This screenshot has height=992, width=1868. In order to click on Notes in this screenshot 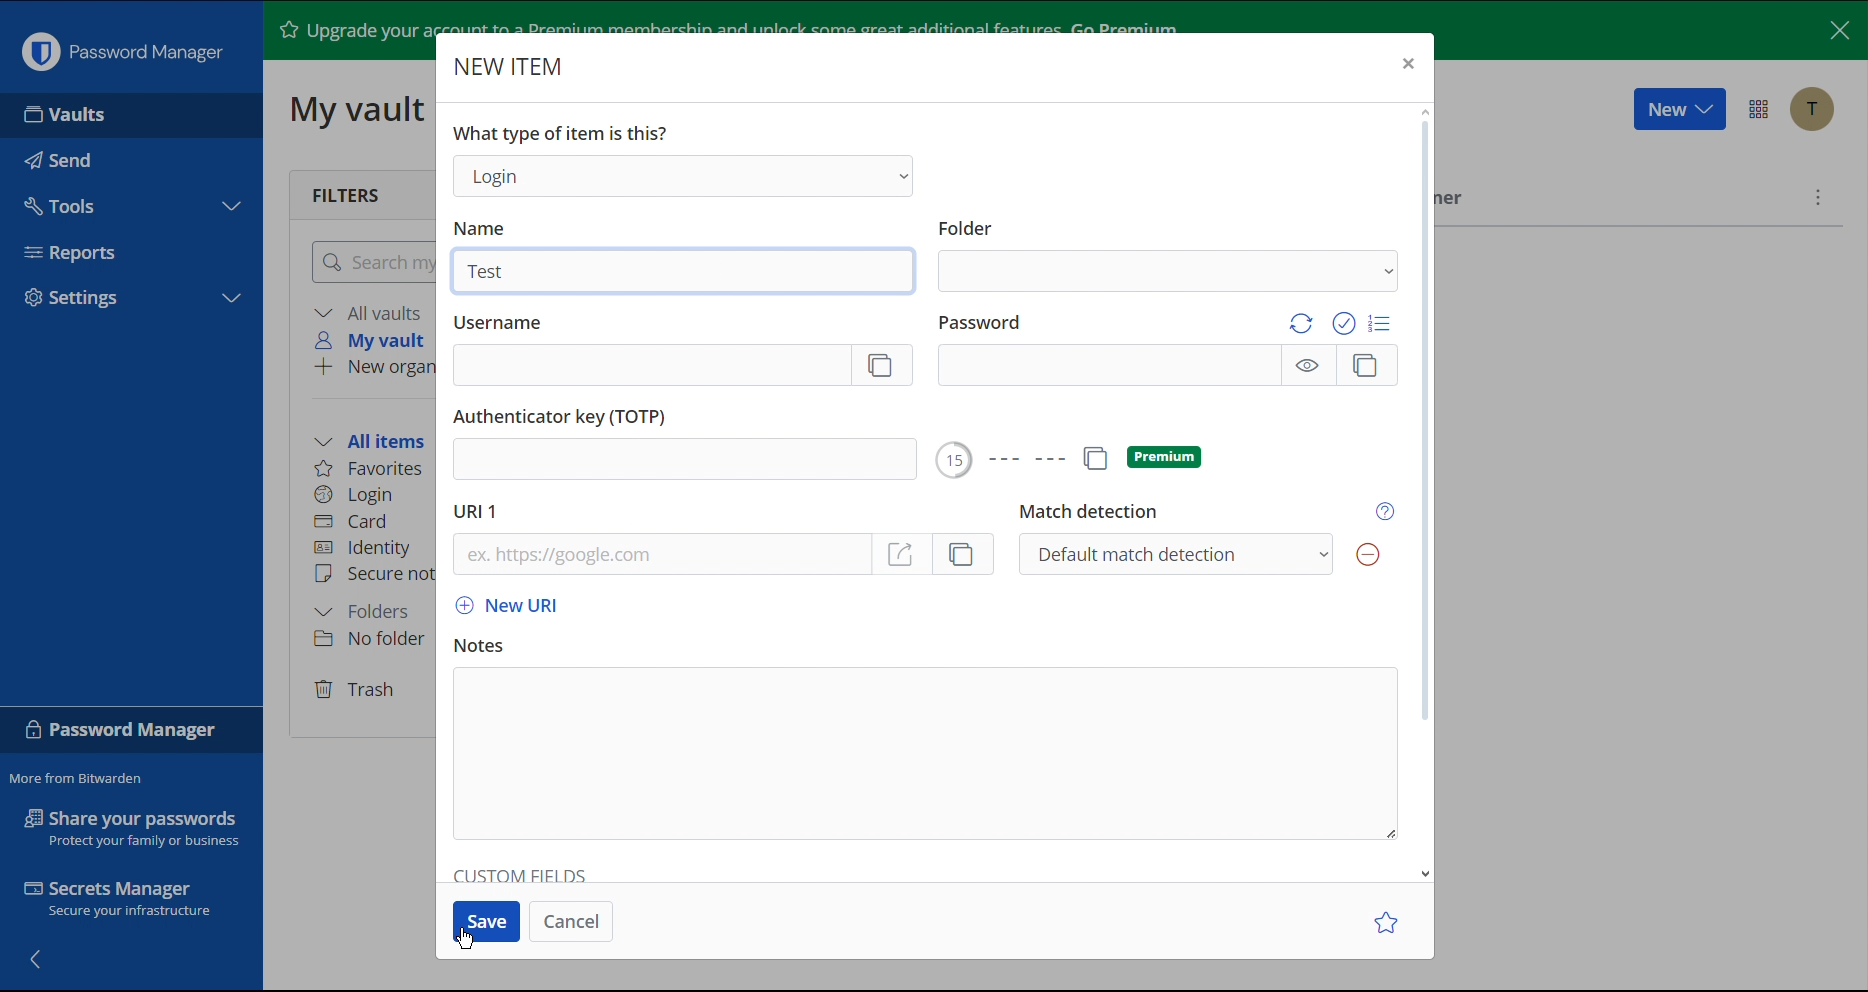, I will do `click(929, 745)`.